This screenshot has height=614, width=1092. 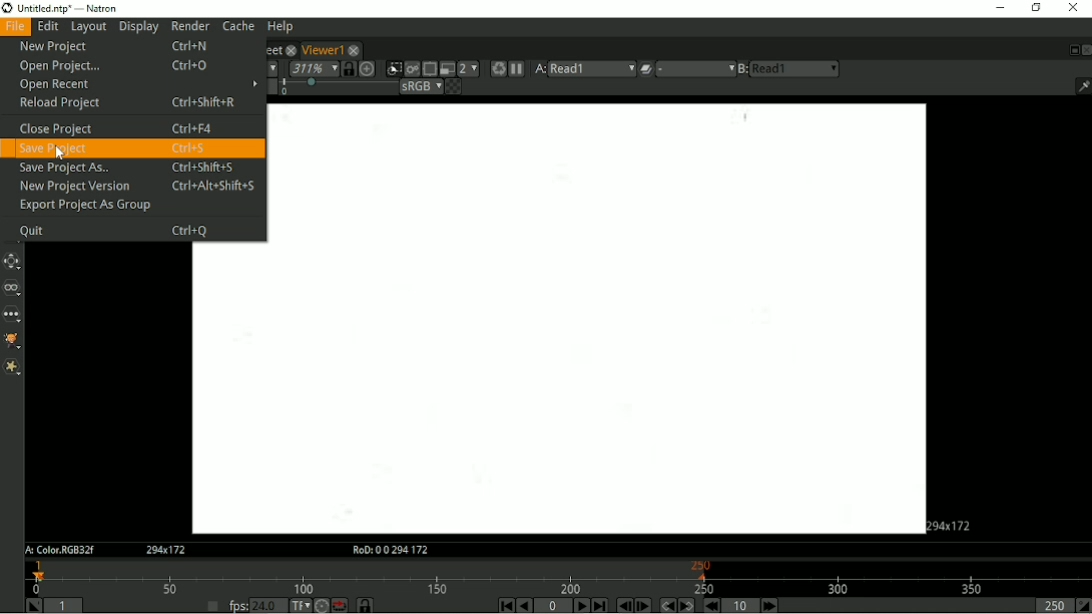 What do you see at coordinates (1083, 605) in the screenshot?
I see `Set playback out point` at bounding box center [1083, 605].